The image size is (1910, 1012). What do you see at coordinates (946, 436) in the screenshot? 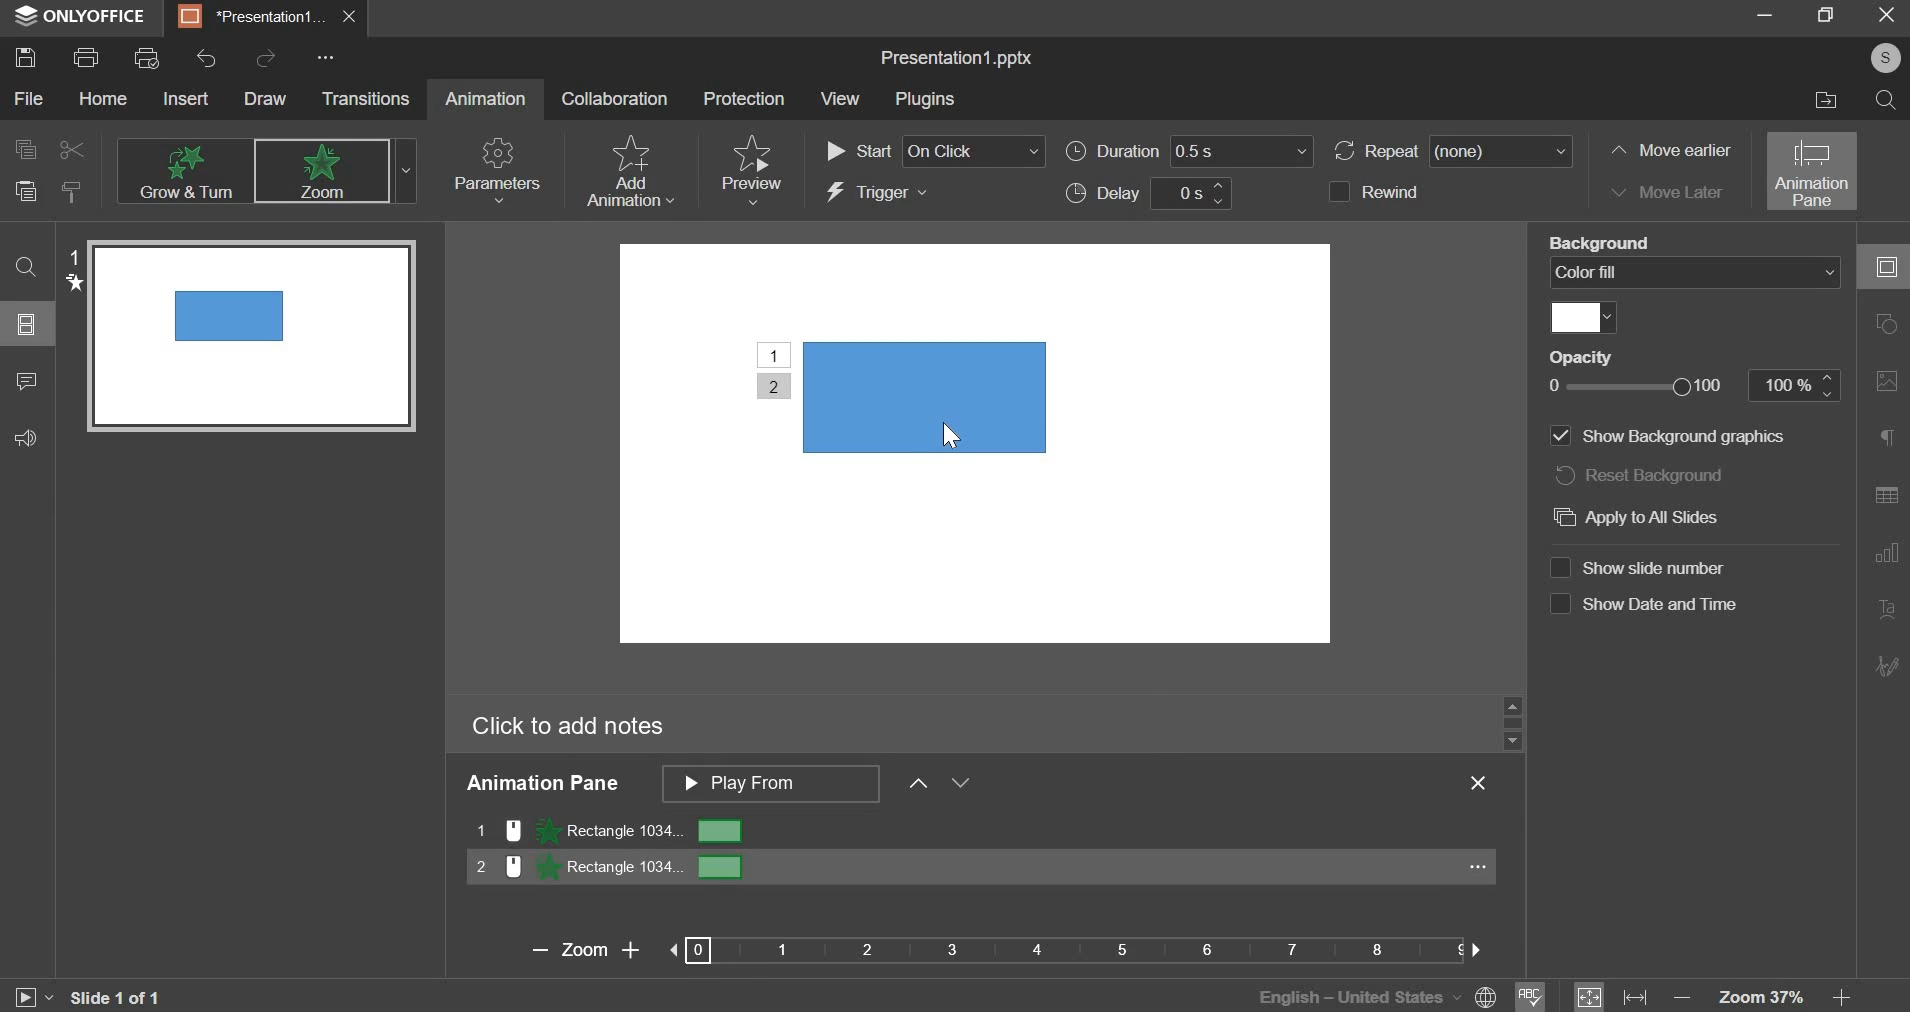
I see `Cursor` at bounding box center [946, 436].